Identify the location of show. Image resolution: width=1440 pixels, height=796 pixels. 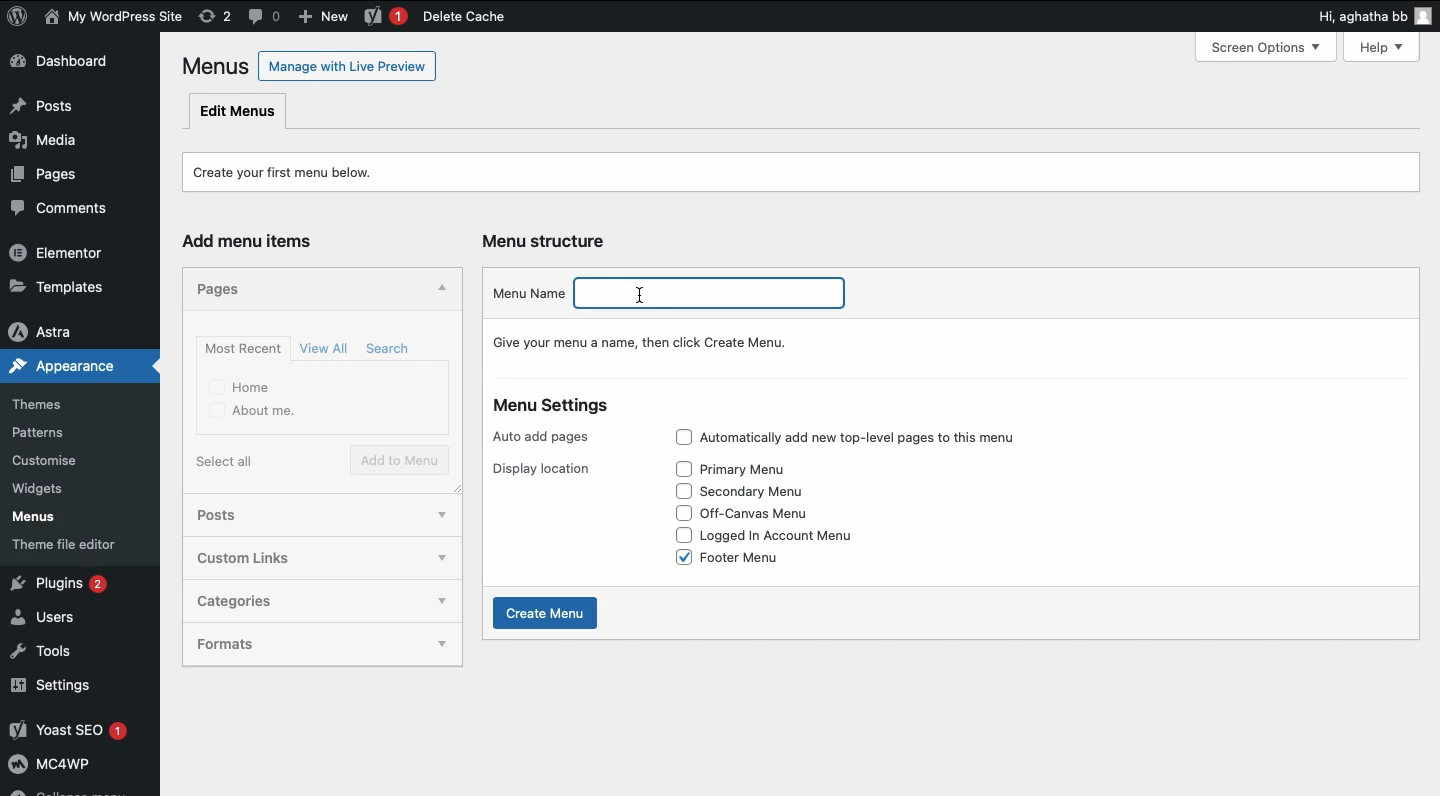
(443, 556).